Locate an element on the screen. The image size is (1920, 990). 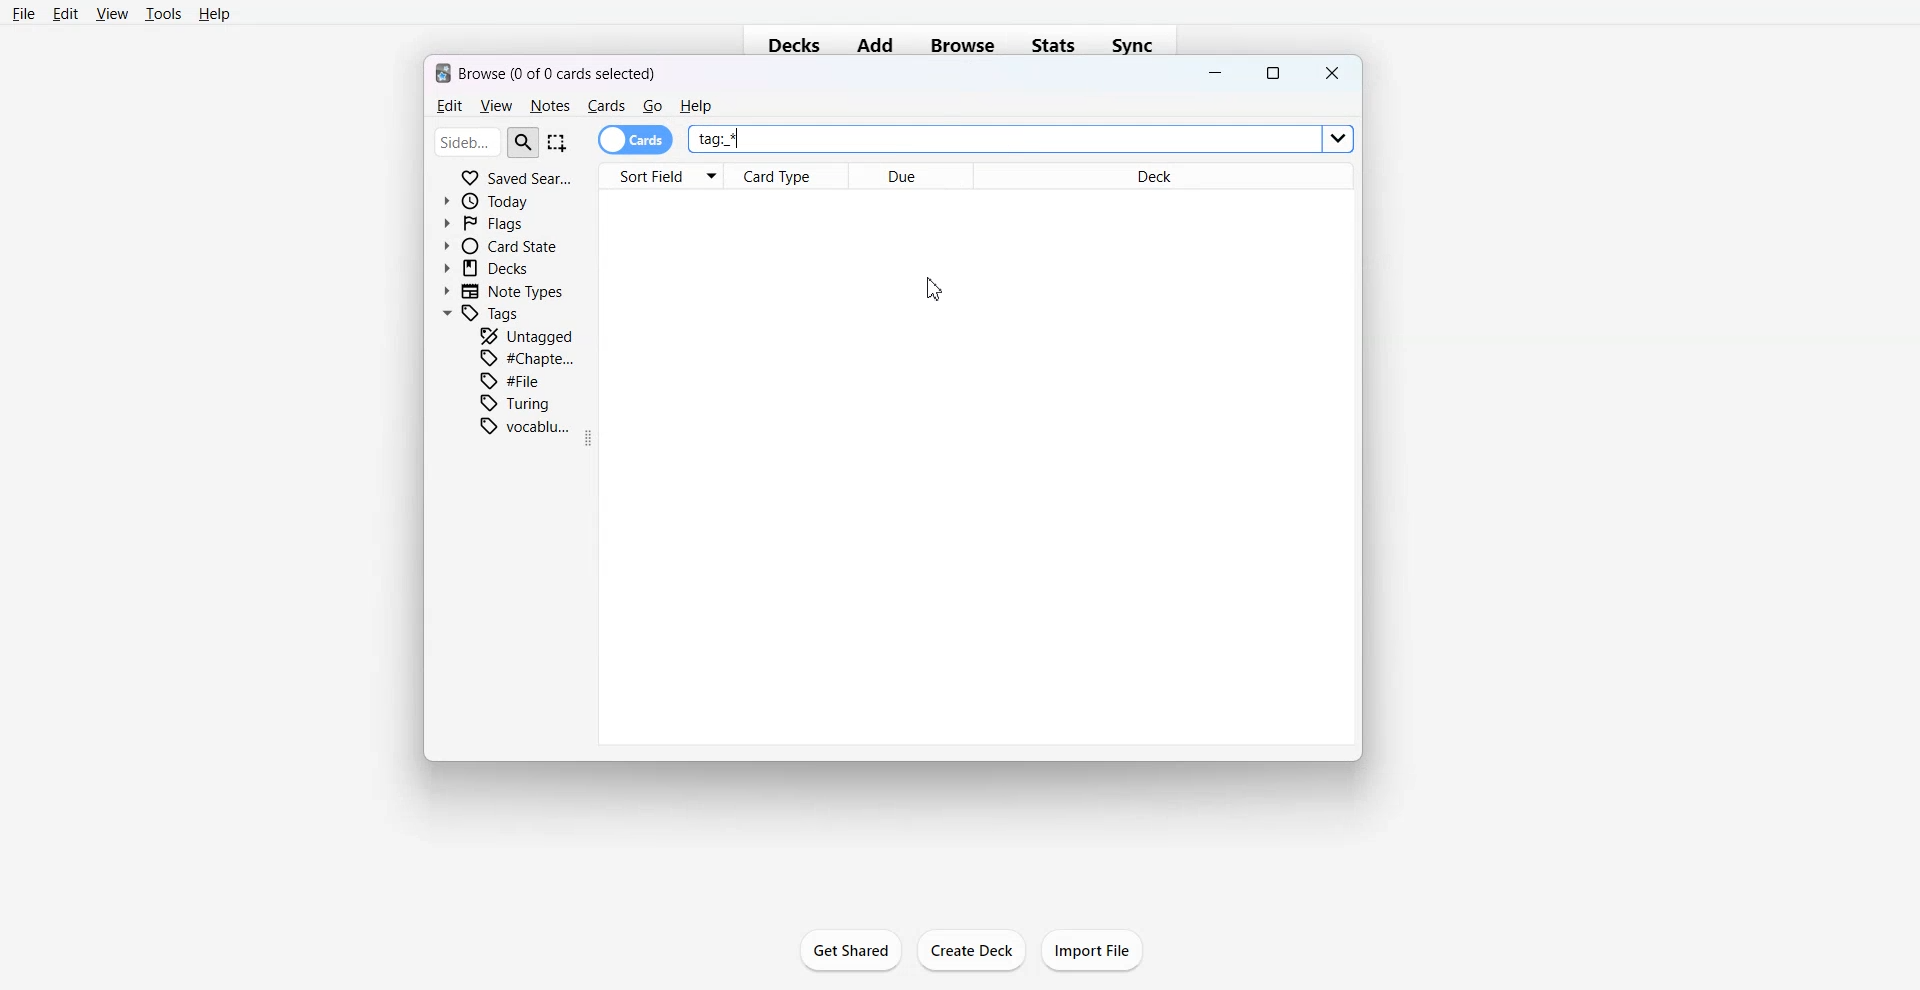
Cards is located at coordinates (636, 140).